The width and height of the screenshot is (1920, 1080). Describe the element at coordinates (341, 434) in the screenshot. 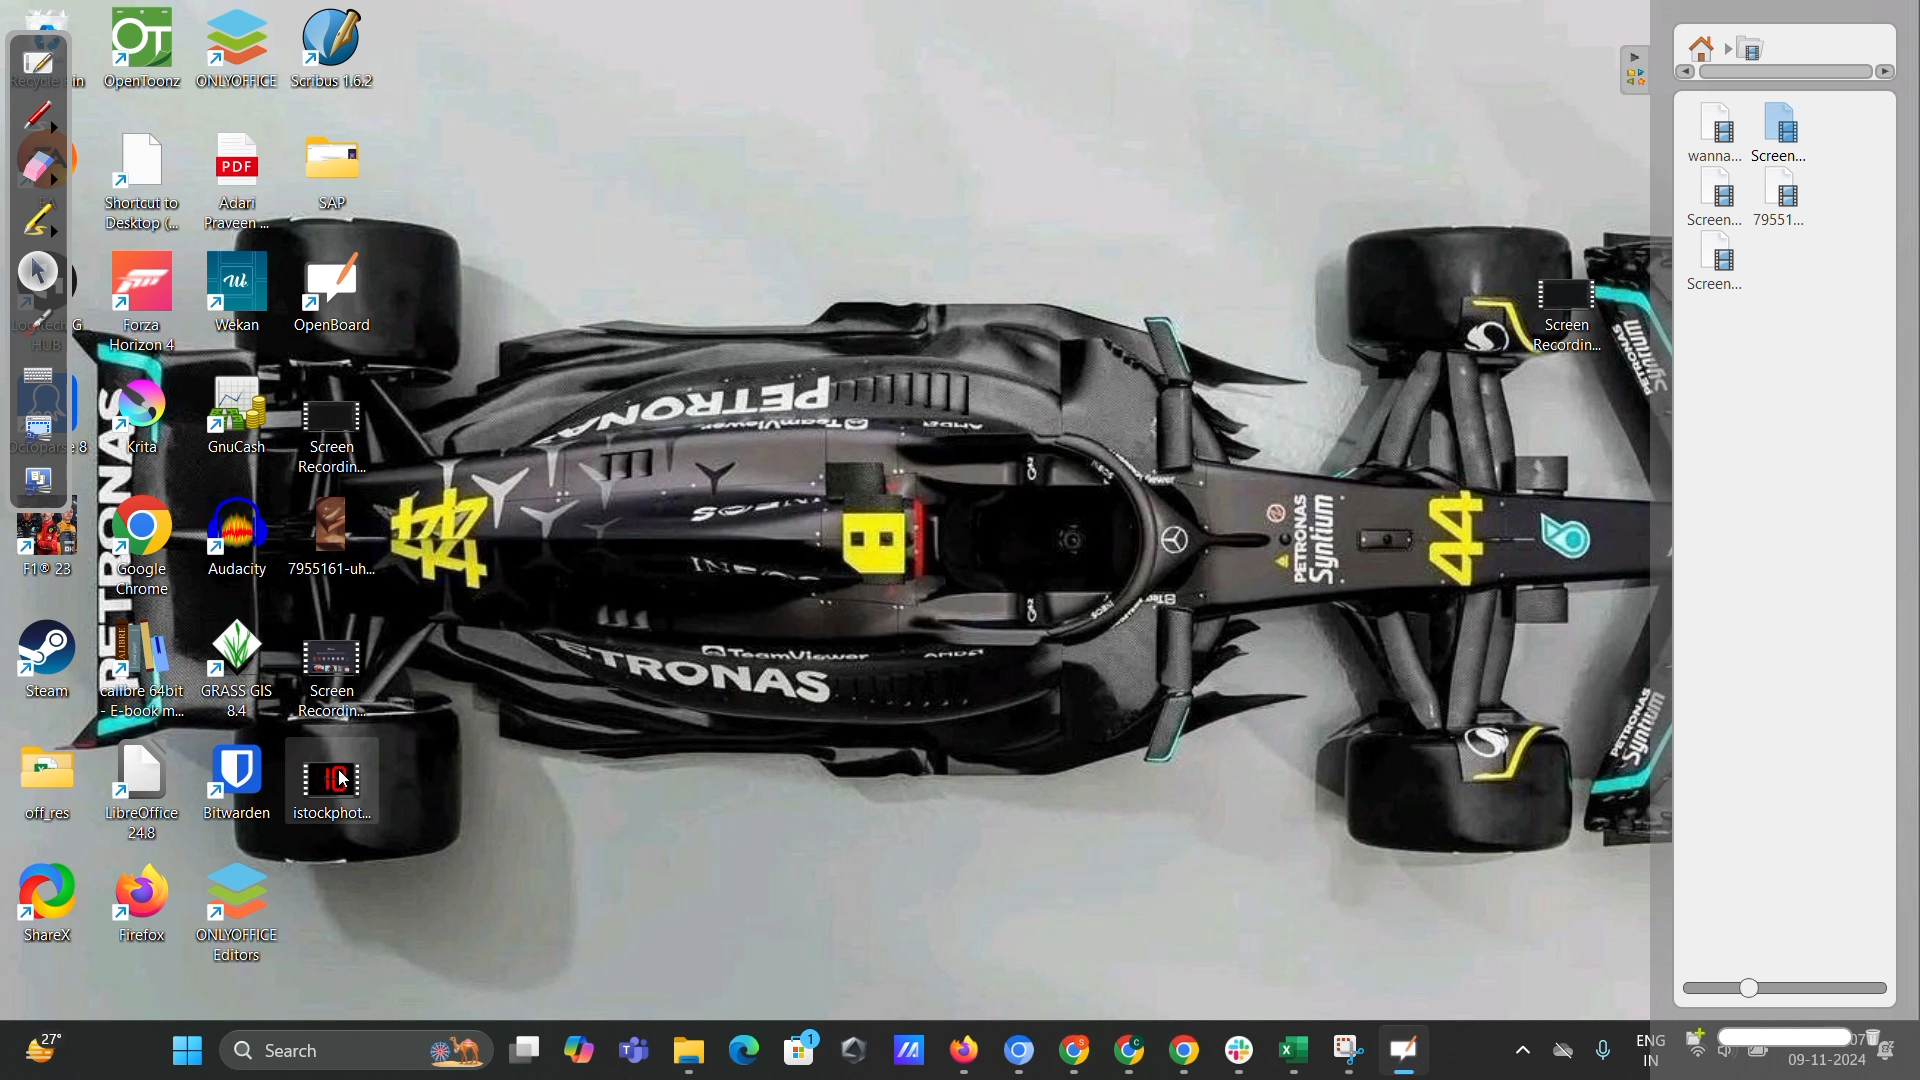

I see `Screen Recording` at that location.